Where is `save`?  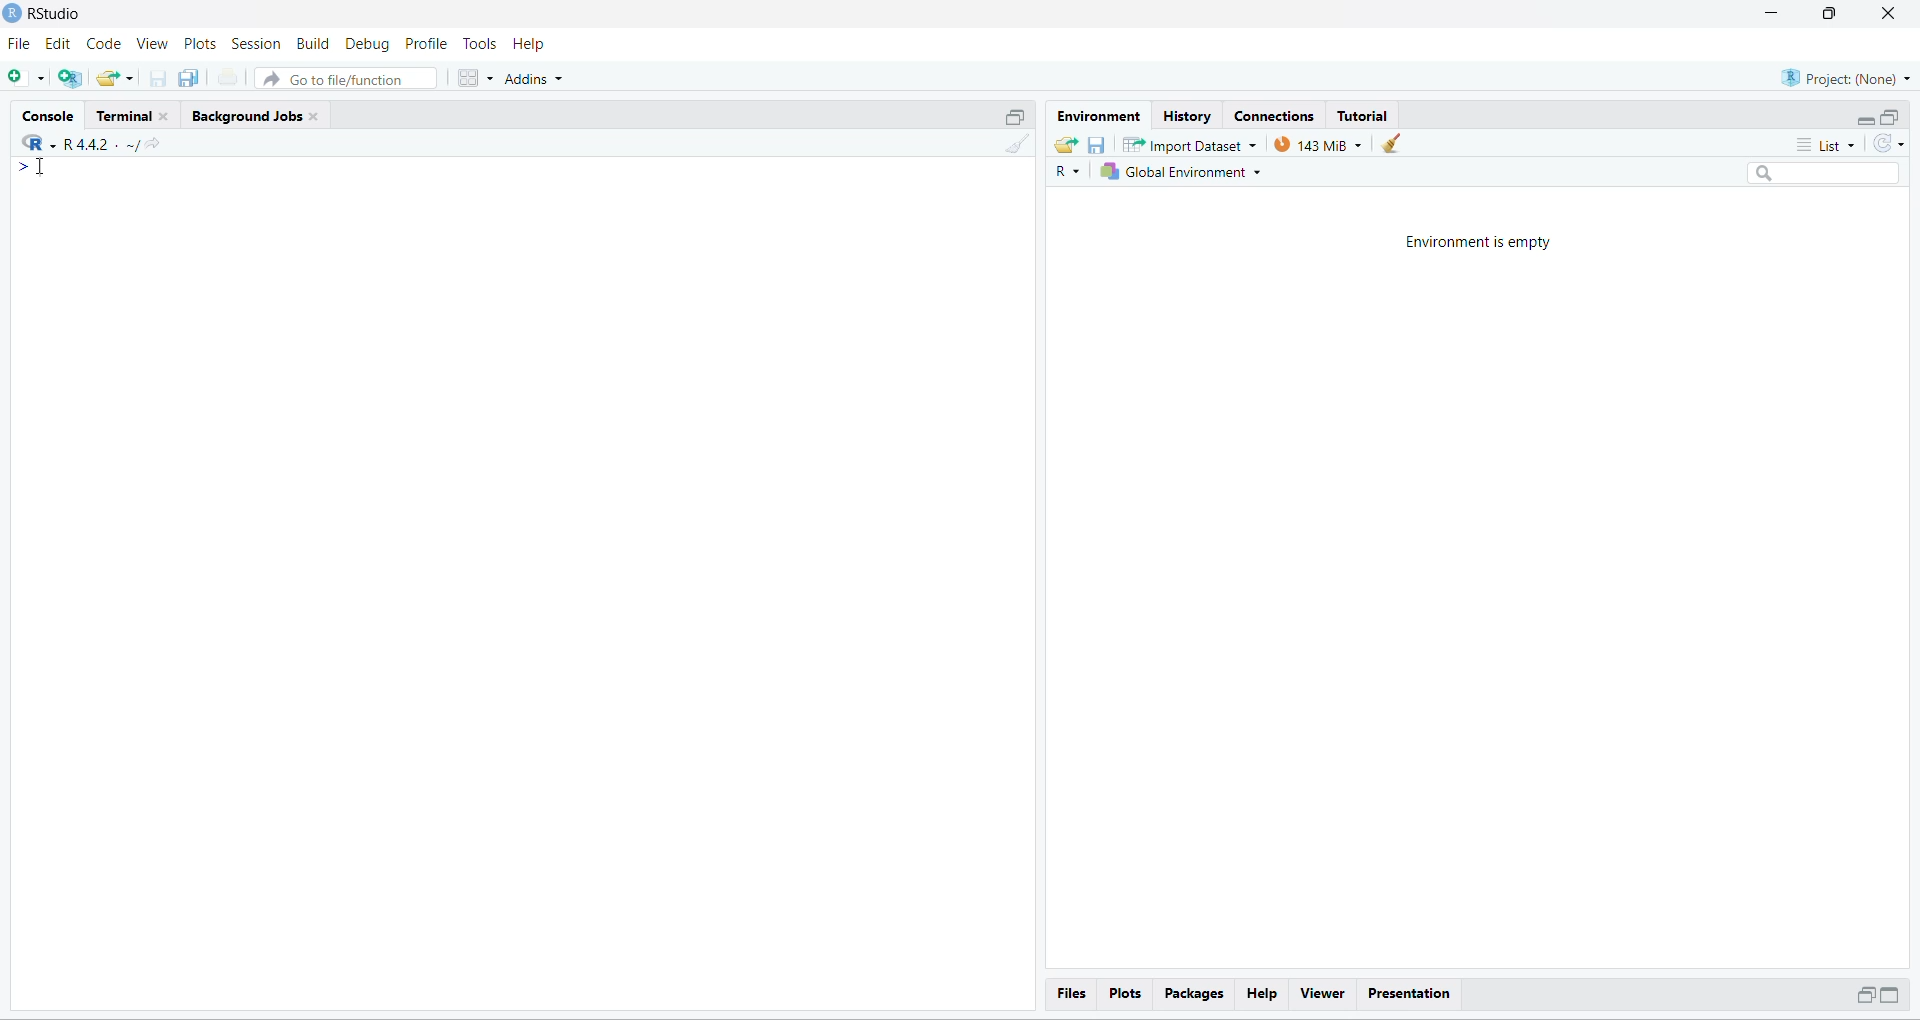
save is located at coordinates (1097, 146).